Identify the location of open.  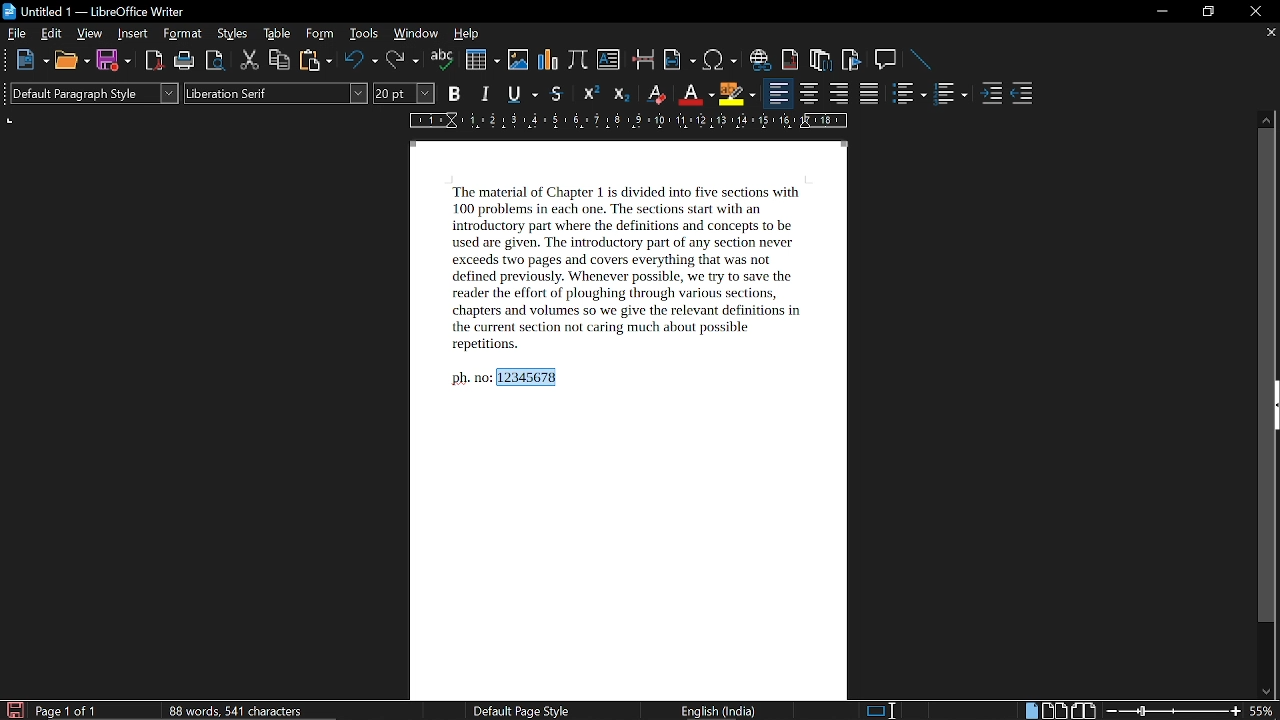
(72, 60).